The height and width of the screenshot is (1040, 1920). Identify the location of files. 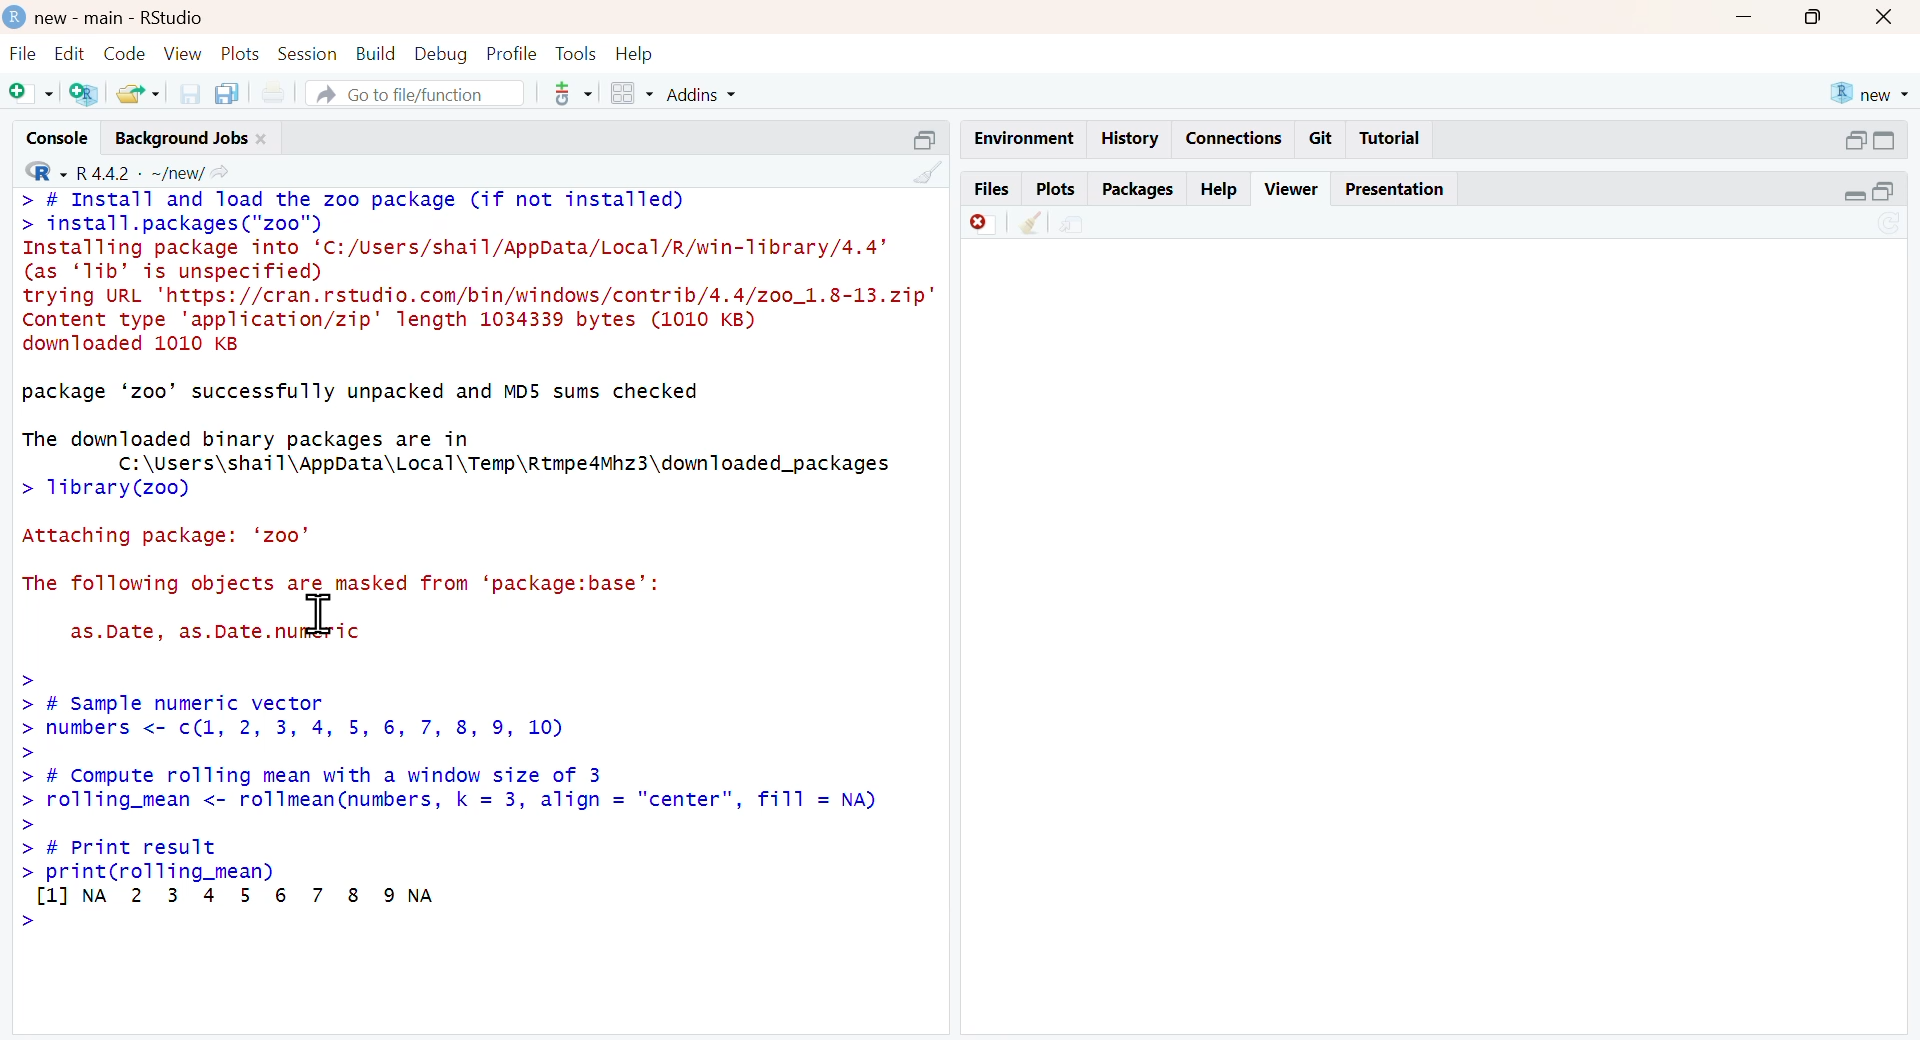
(990, 189).